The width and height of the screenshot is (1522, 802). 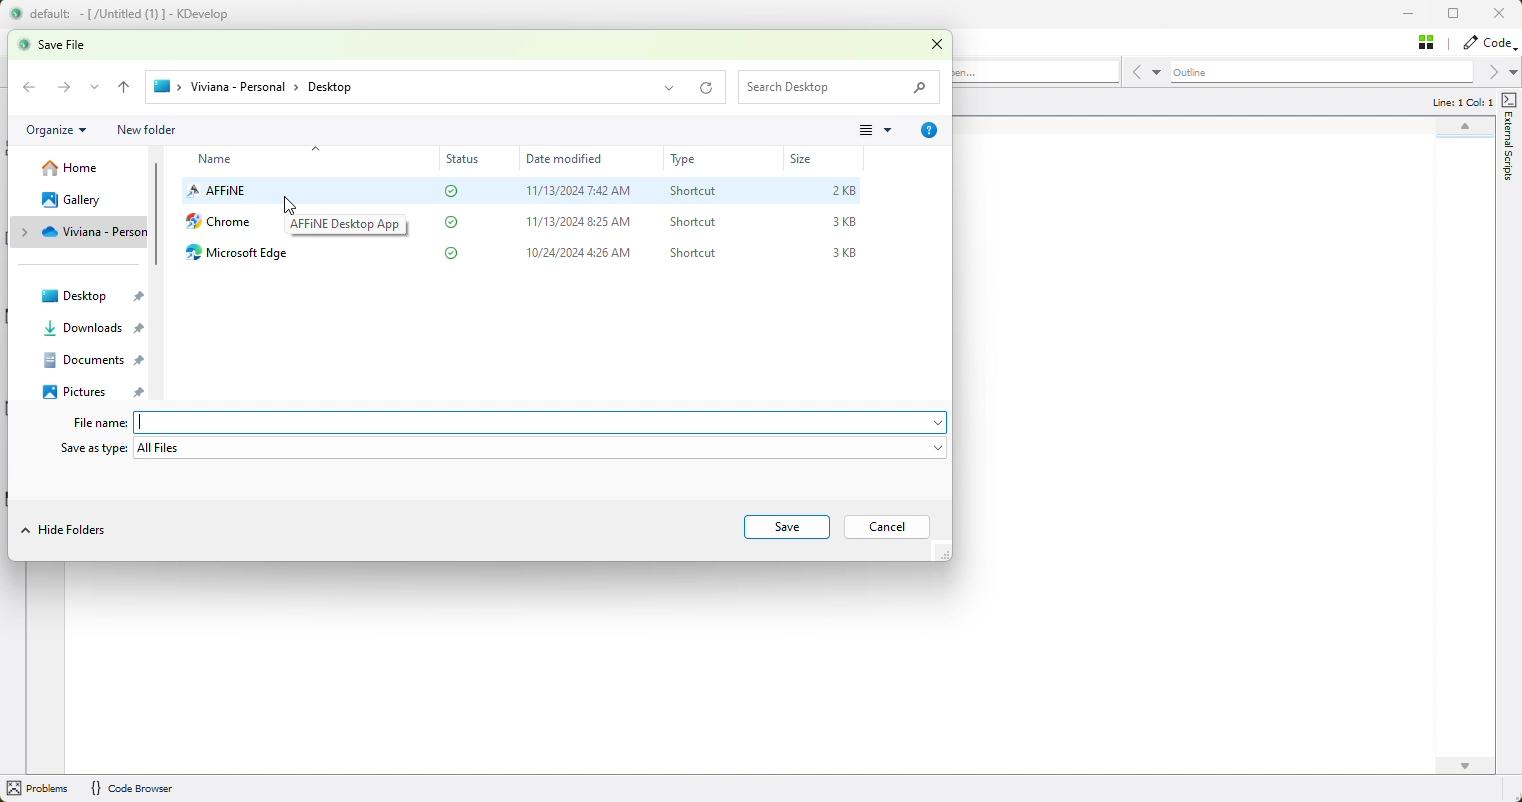 I want to click on save location, so click(x=83, y=231).